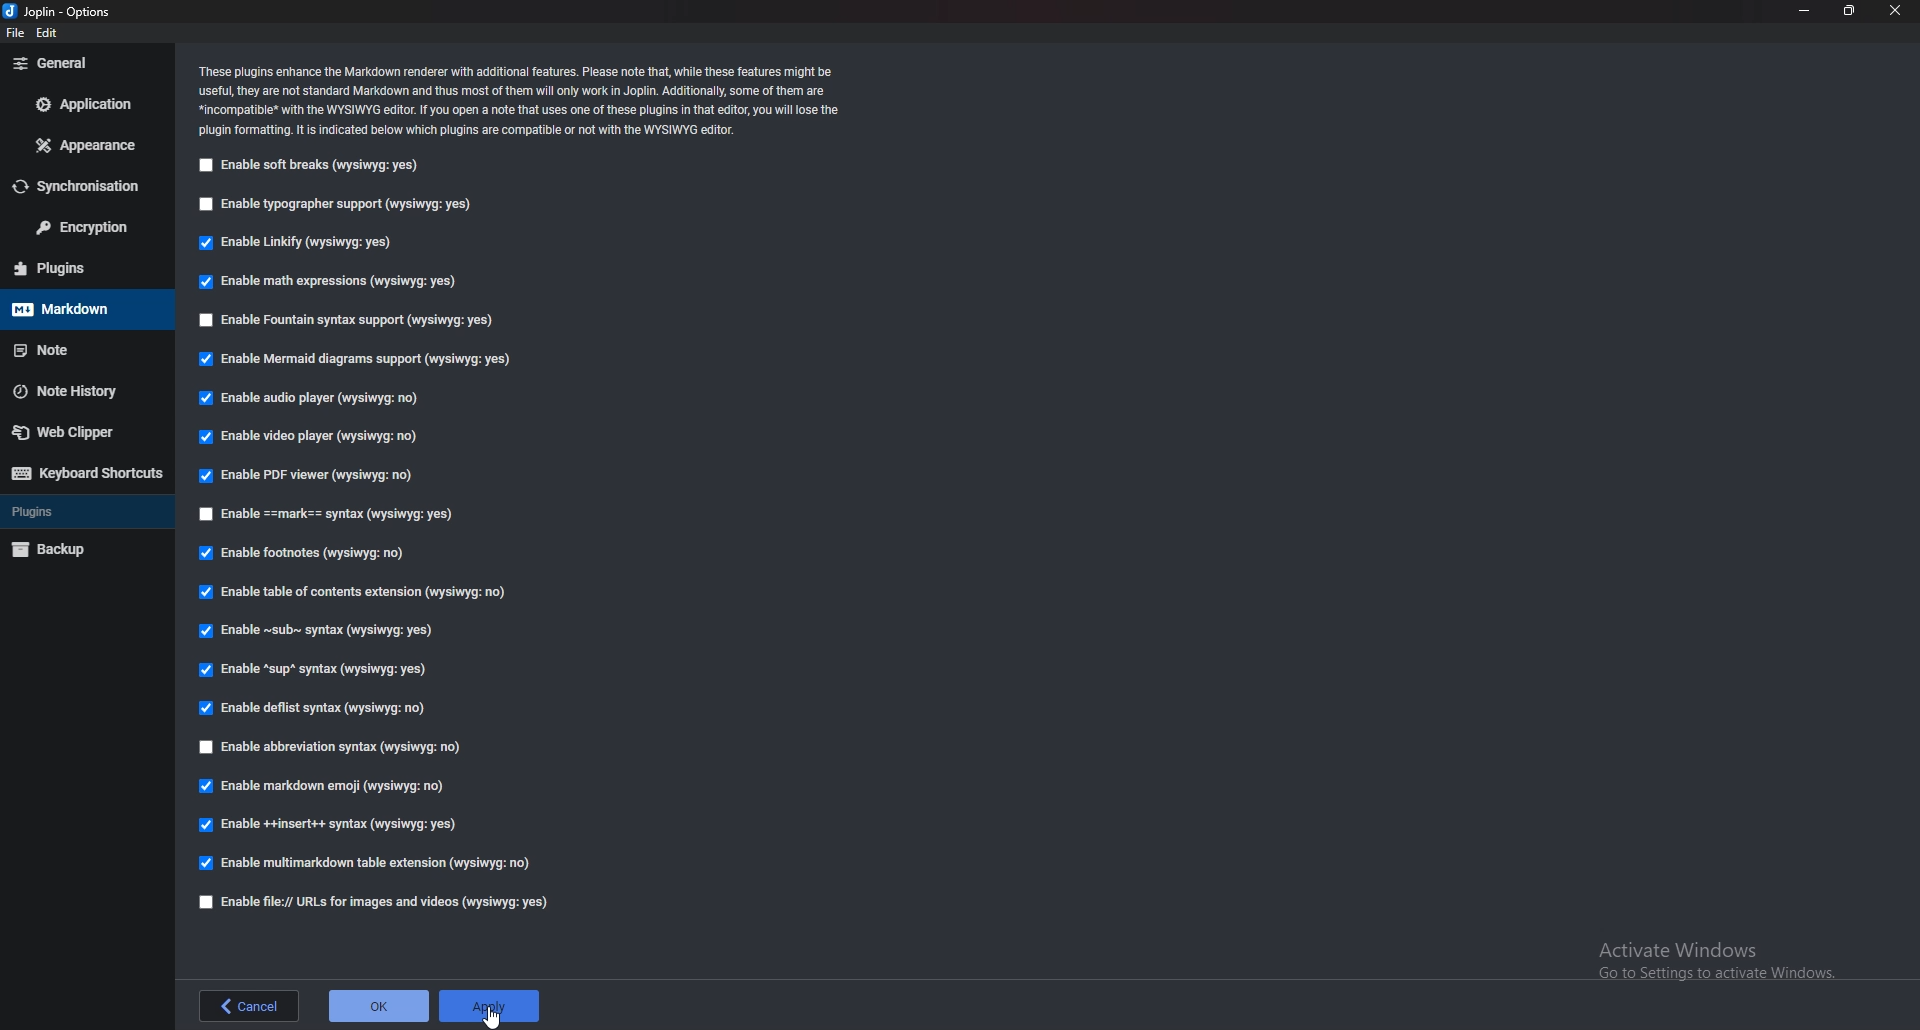 This screenshot has width=1920, height=1030. I want to click on Plugins, so click(79, 268).